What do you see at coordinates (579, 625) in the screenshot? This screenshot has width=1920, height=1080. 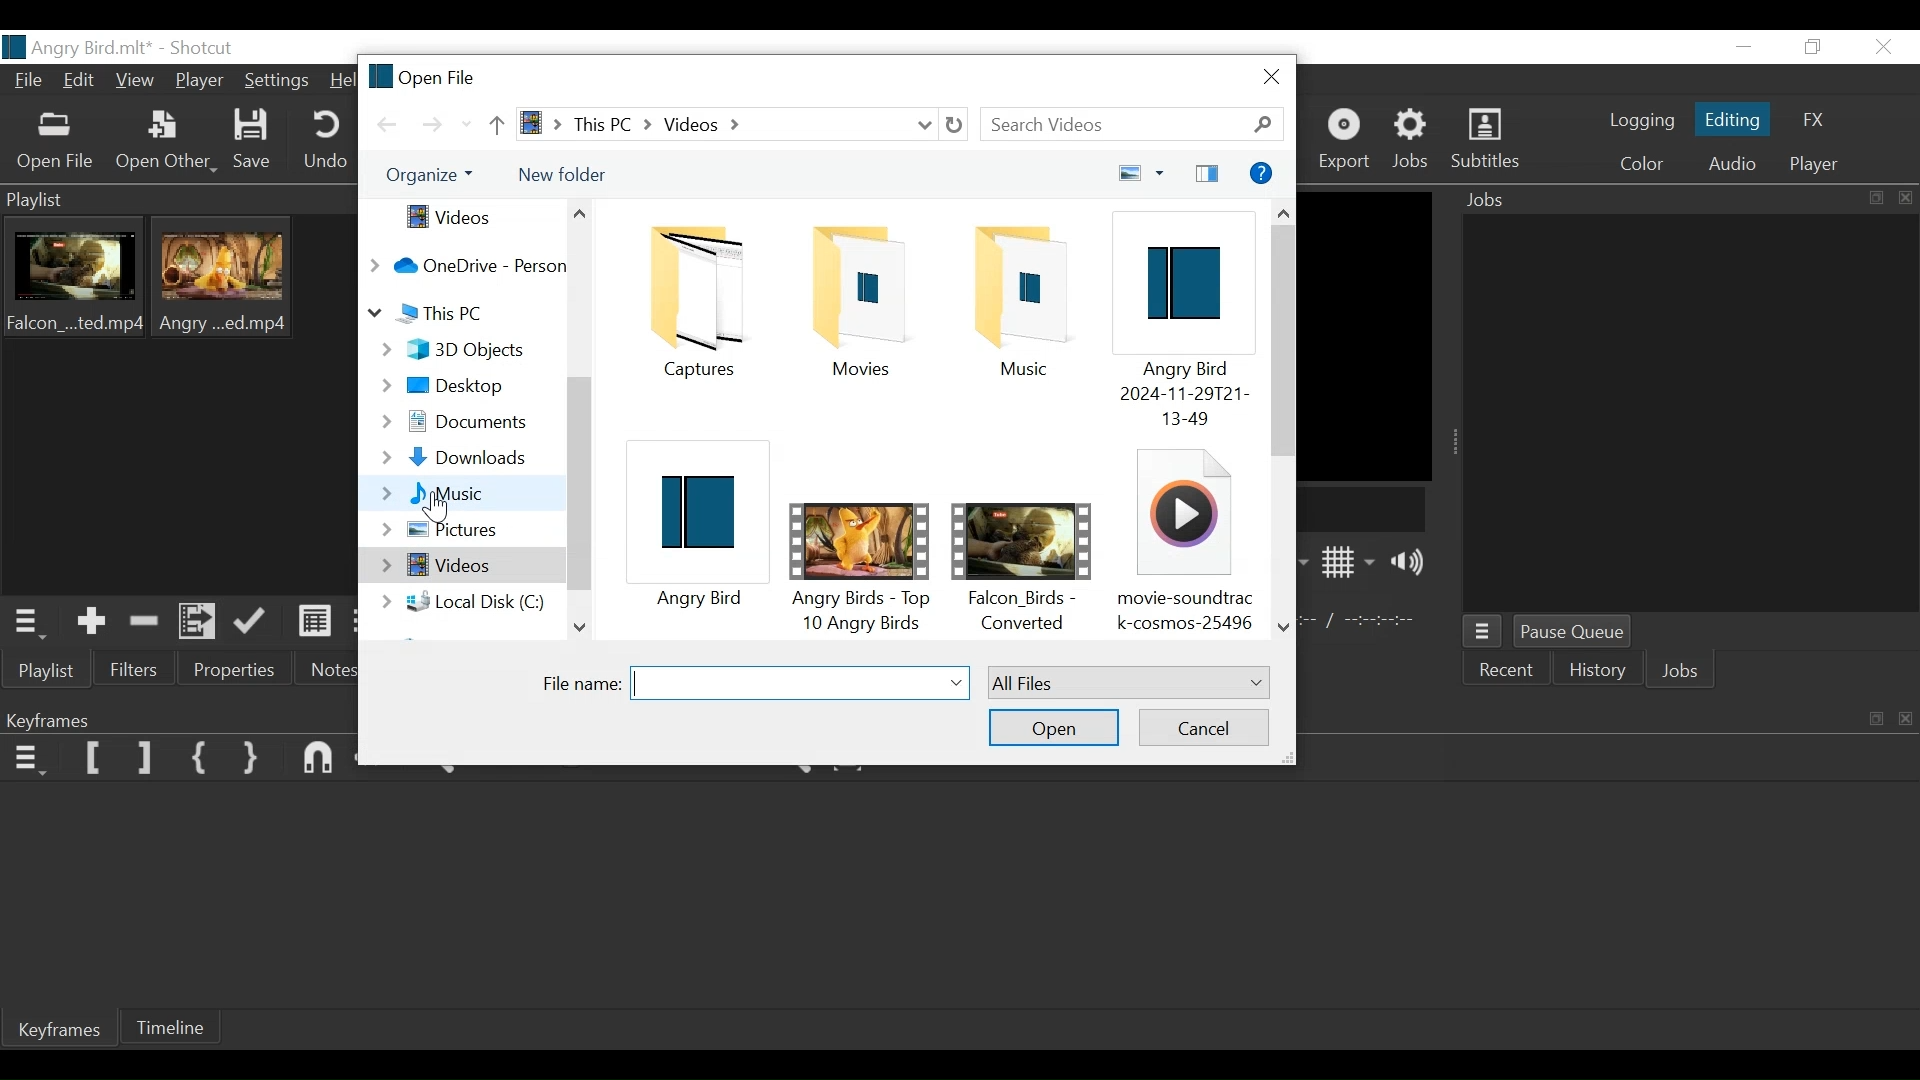 I see `Scroll Down` at bounding box center [579, 625].